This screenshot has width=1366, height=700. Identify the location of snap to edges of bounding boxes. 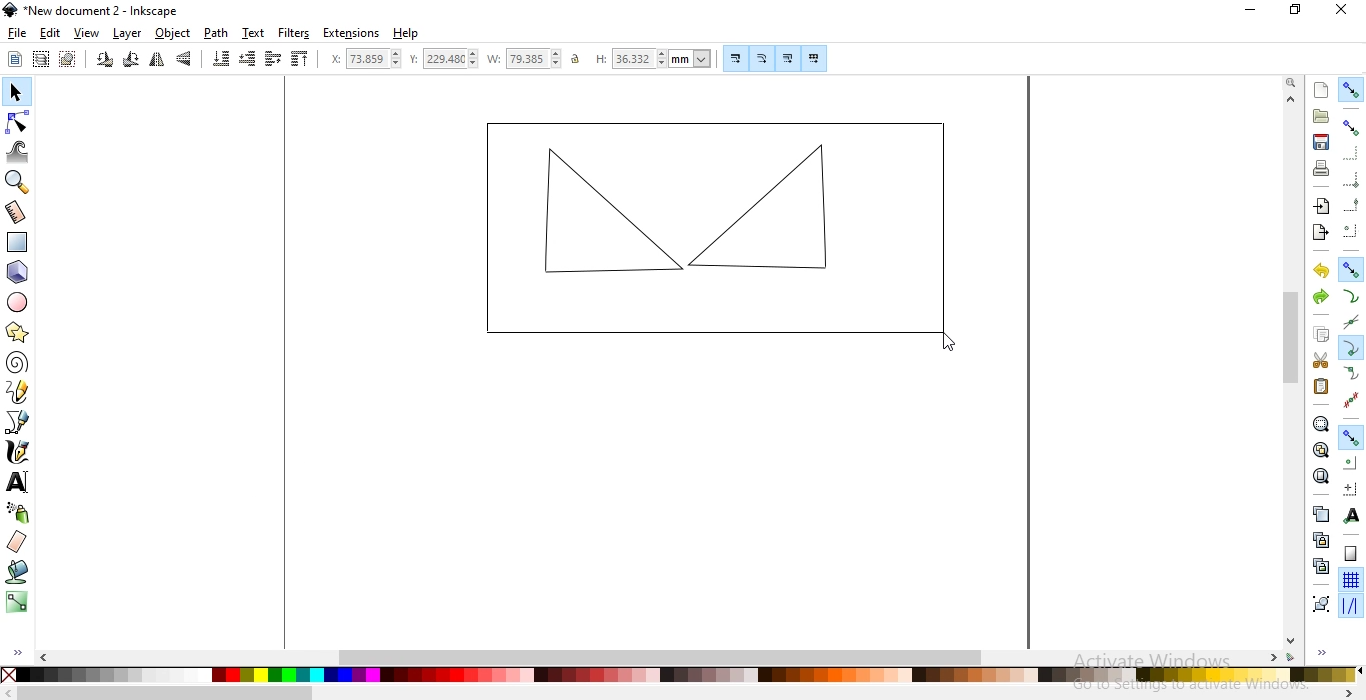
(1353, 153).